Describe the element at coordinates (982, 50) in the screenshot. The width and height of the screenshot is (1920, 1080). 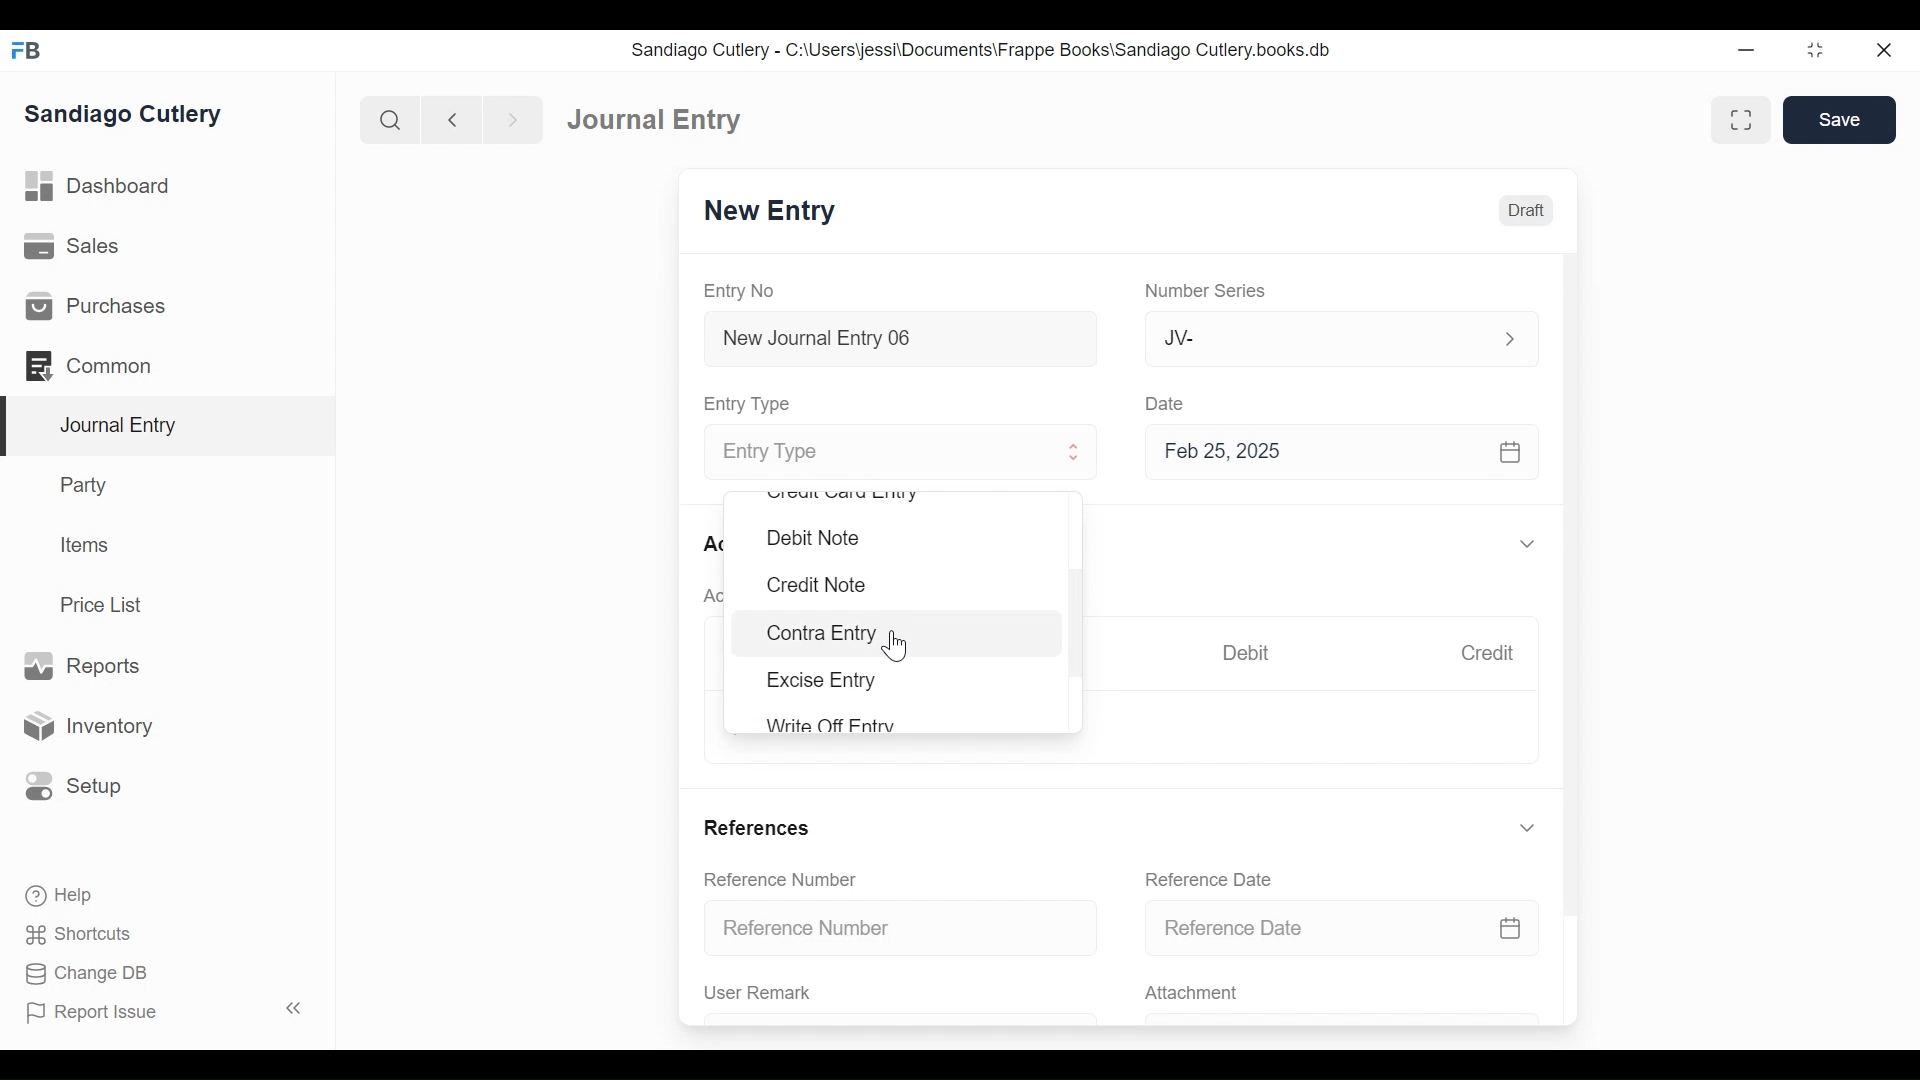
I see `Sandiago Cutlery - C:\Users\jessi\Documents\Frappe Books\Sandiago Cutlery.books.db` at that location.